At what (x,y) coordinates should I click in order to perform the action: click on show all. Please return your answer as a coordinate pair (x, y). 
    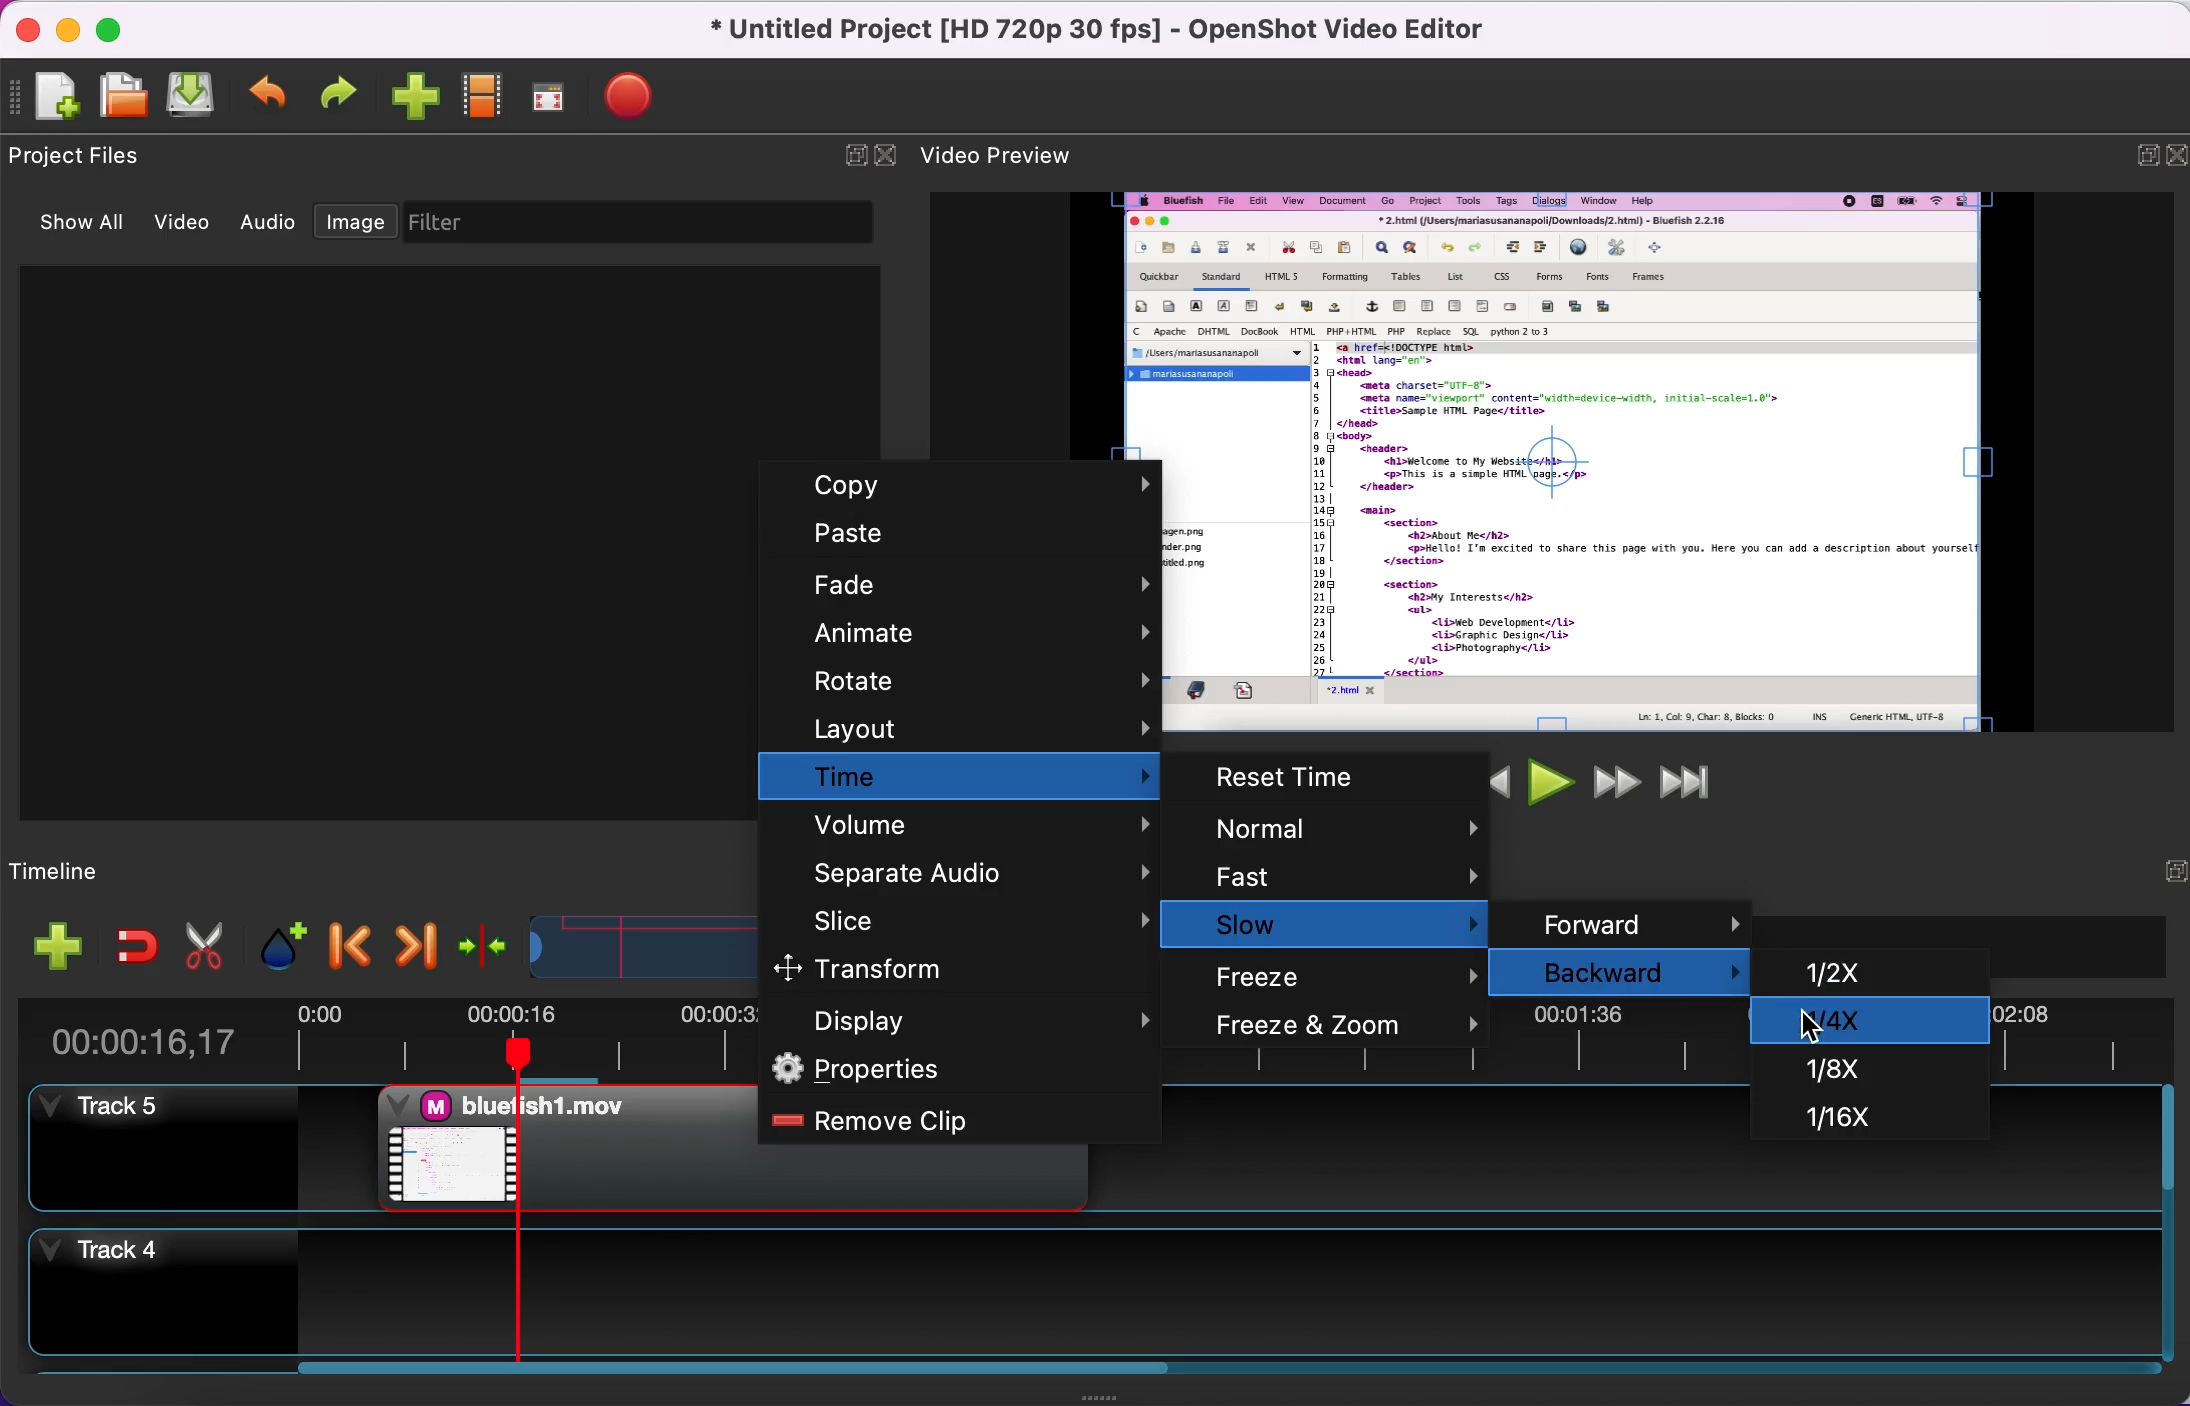
    Looking at the image, I should click on (89, 227).